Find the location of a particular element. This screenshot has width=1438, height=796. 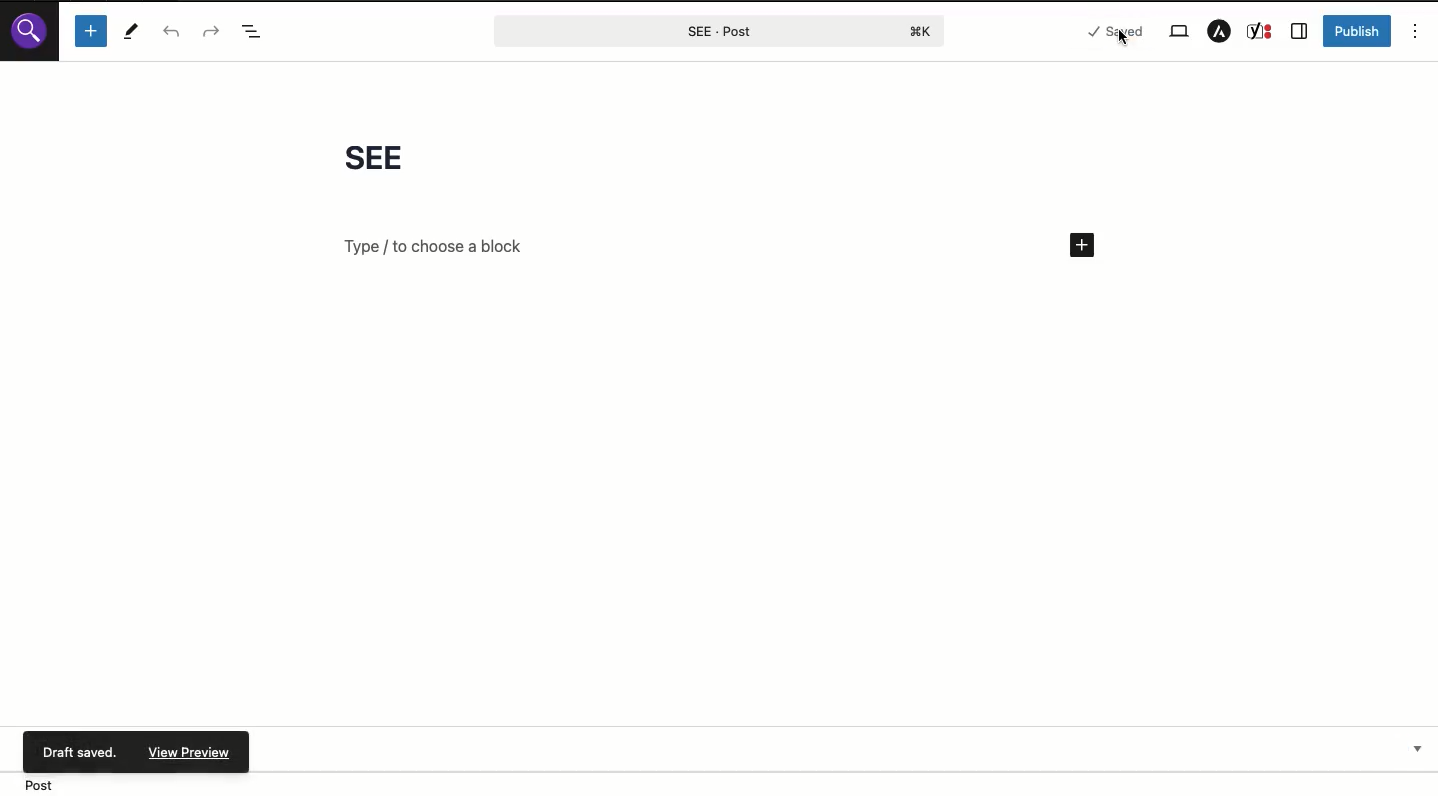

Astra is located at coordinates (1220, 31).